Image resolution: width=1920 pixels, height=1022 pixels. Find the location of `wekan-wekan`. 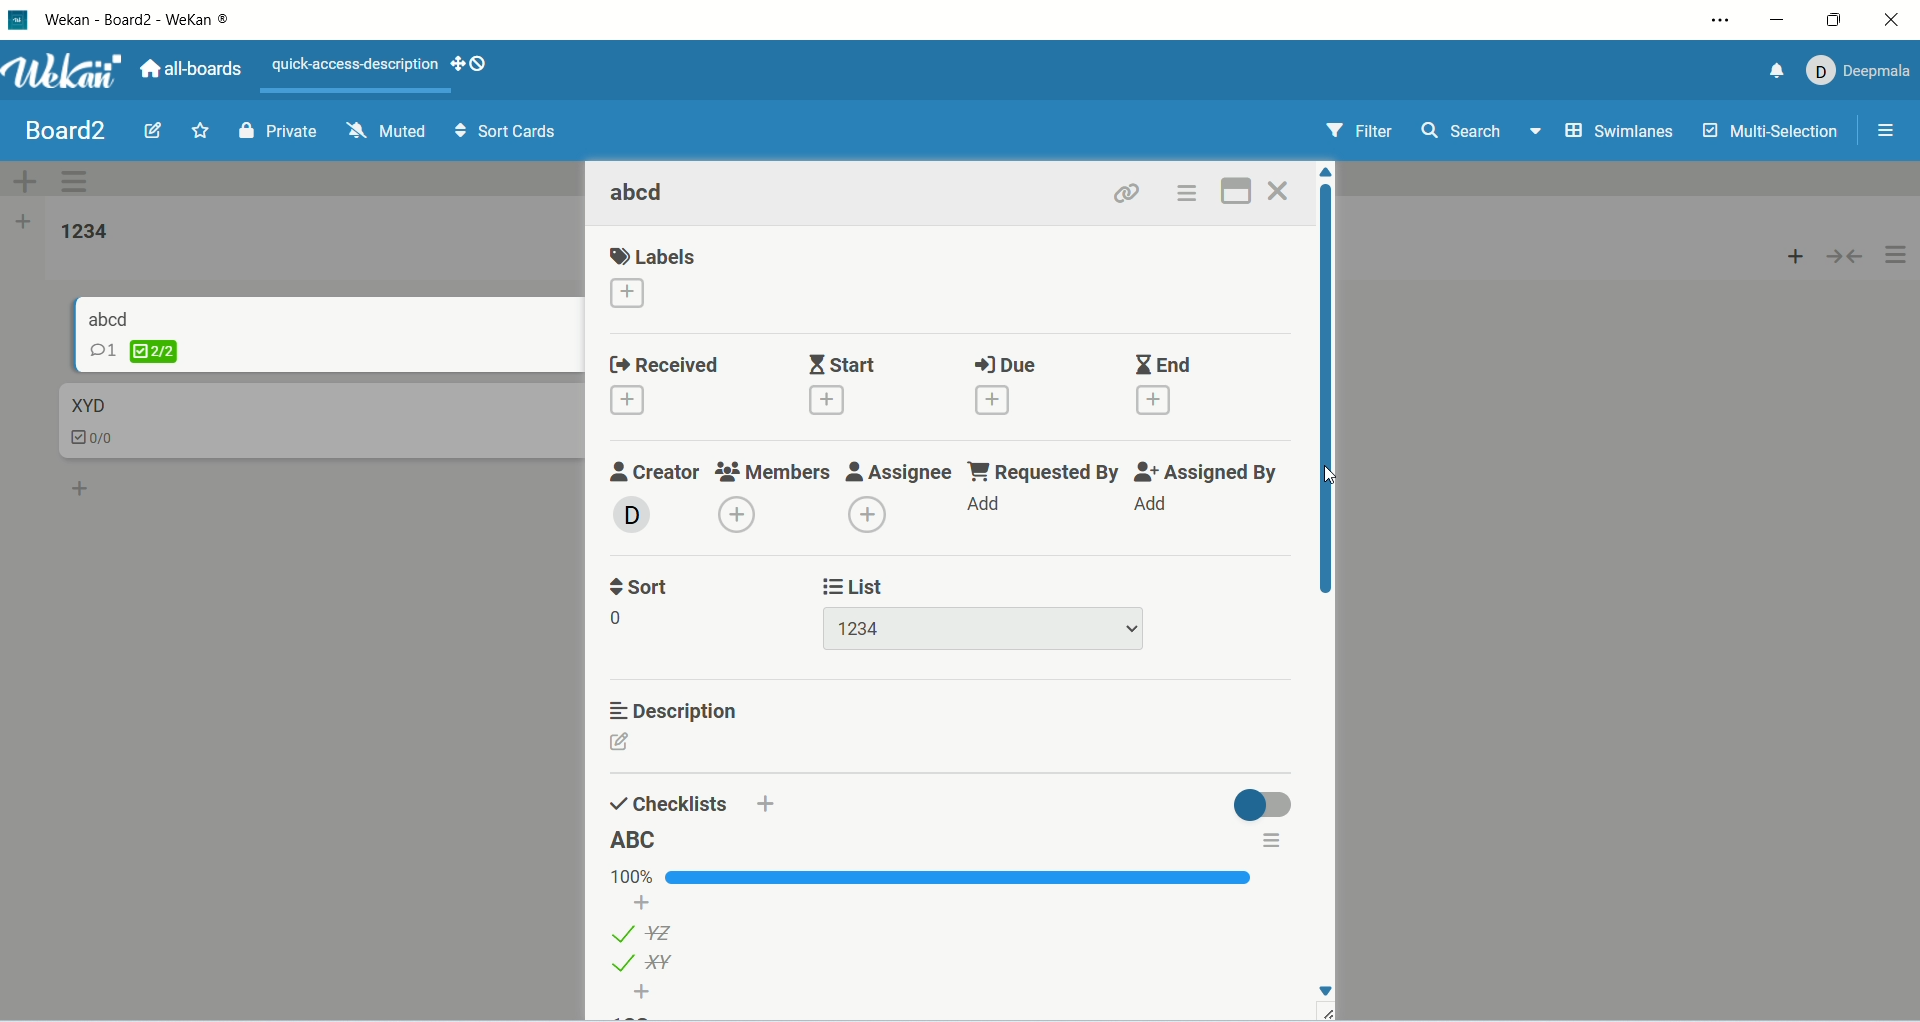

wekan-wekan is located at coordinates (134, 22).